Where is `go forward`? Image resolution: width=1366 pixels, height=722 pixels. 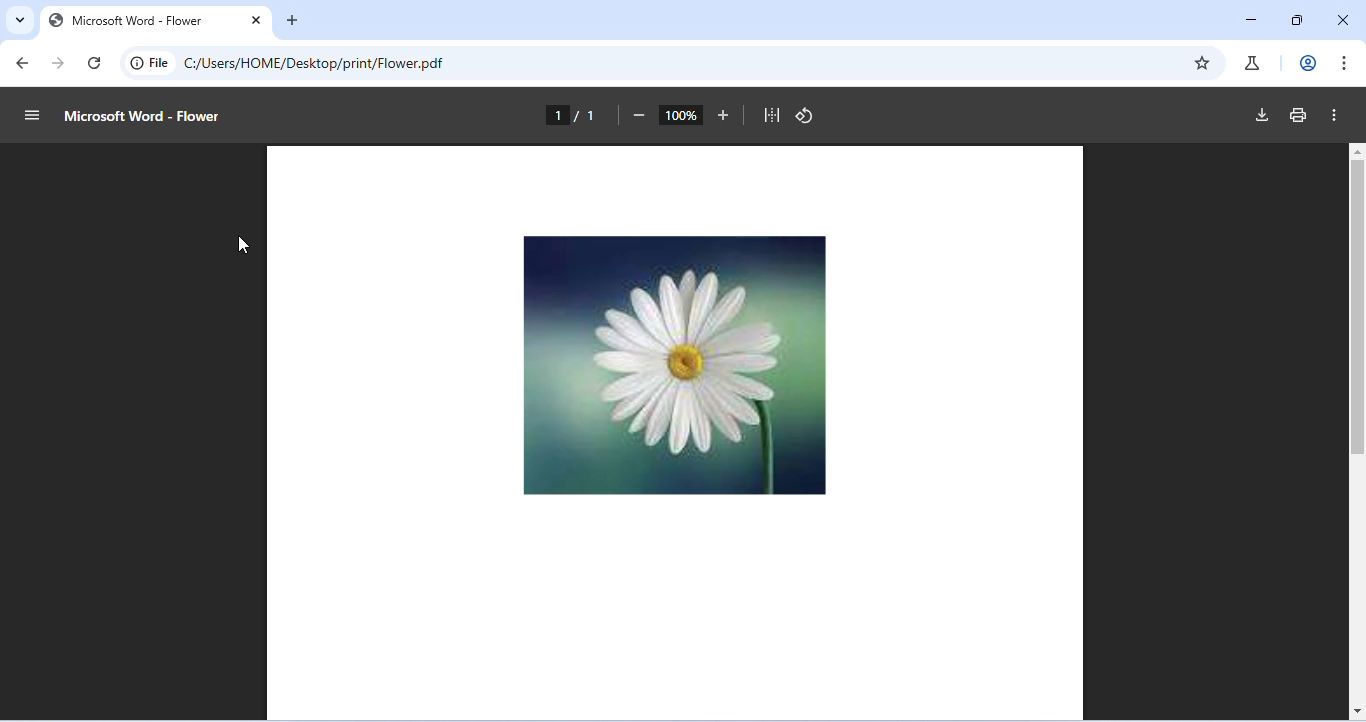
go forward is located at coordinates (60, 63).